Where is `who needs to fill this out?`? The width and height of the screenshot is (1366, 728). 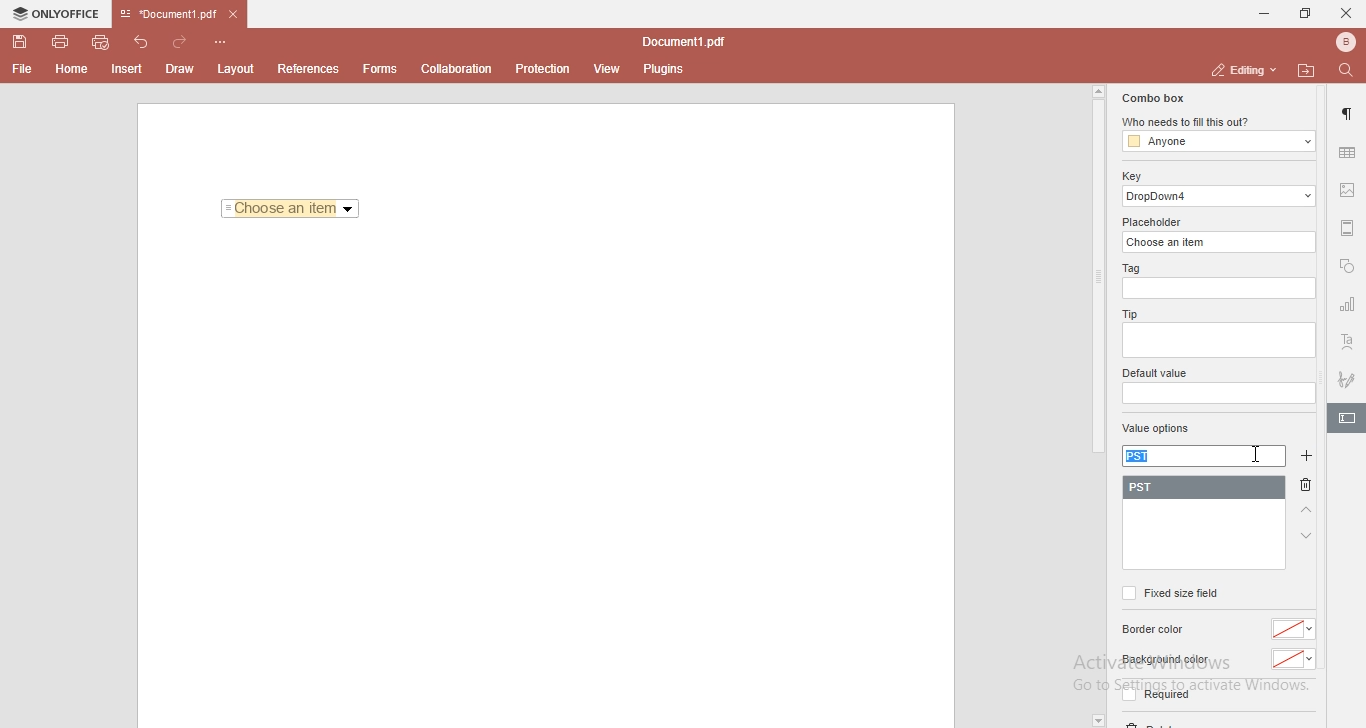 who needs to fill this out? is located at coordinates (1216, 123).